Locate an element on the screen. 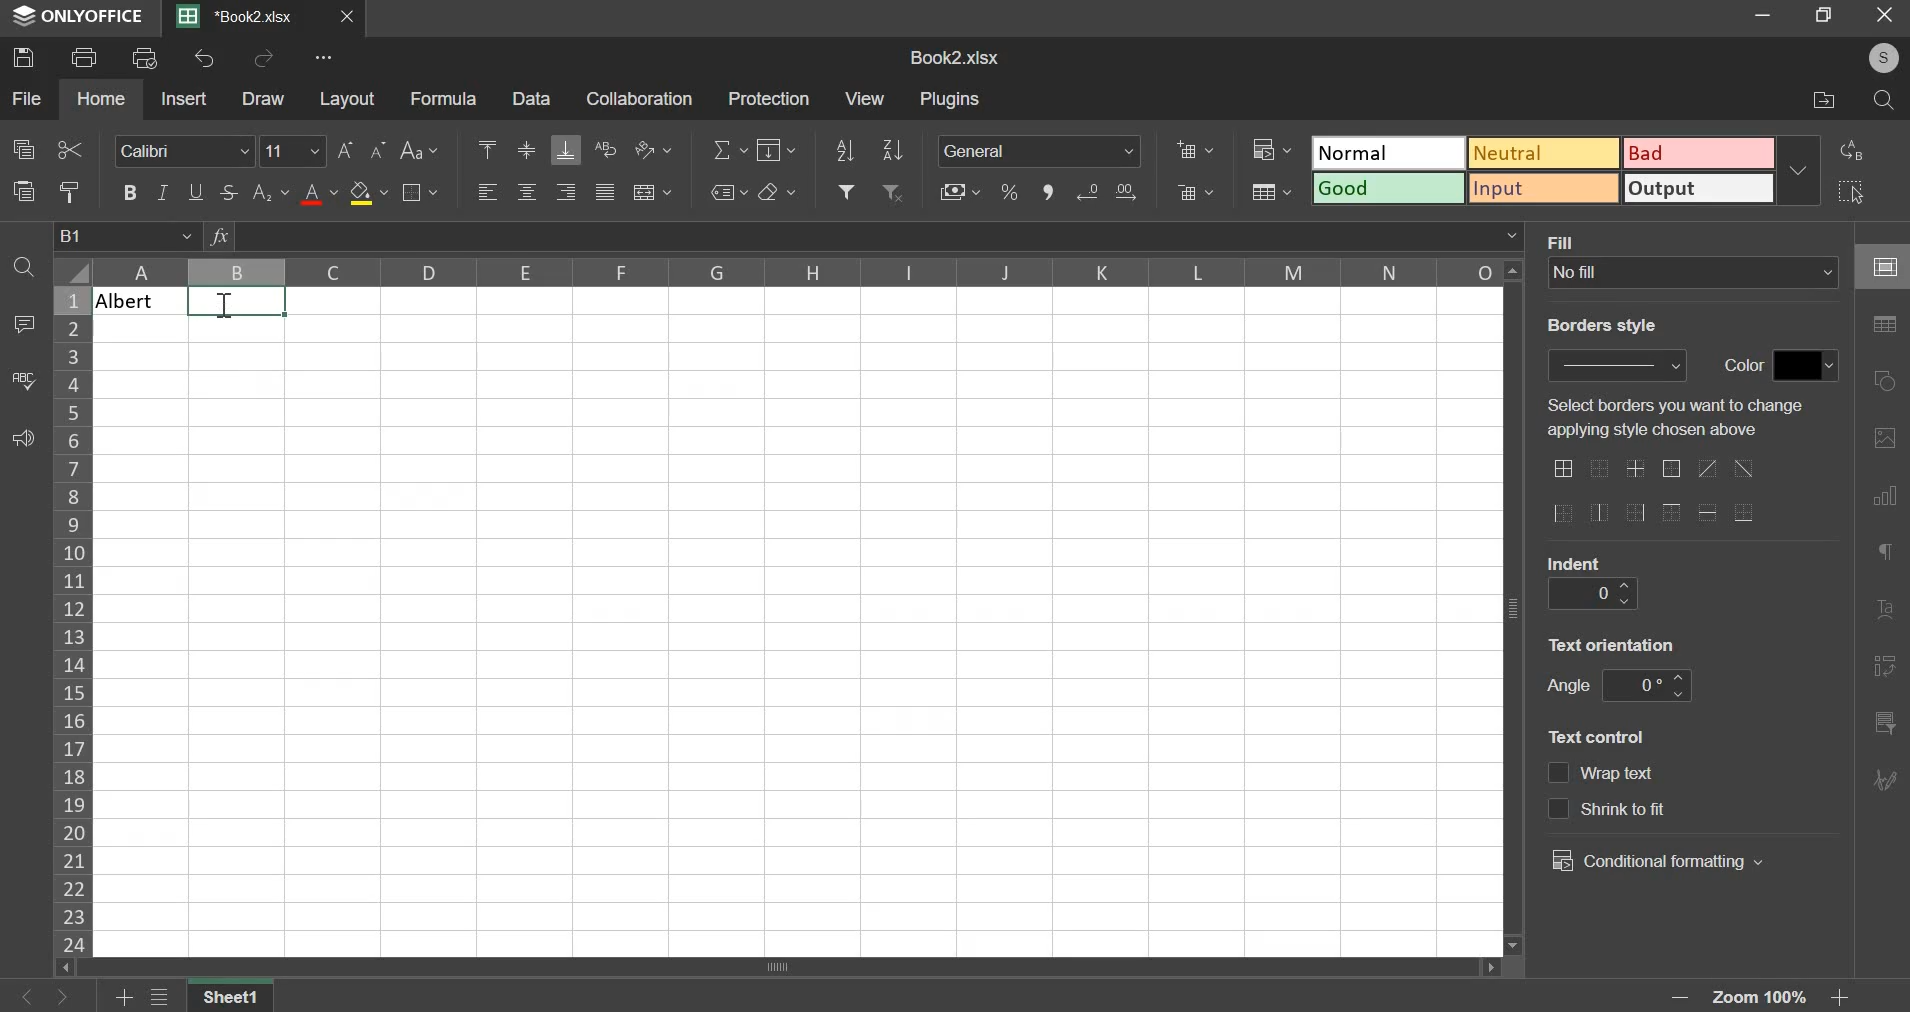 The height and width of the screenshot is (1012, 1910). sum is located at coordinates (730, 151).